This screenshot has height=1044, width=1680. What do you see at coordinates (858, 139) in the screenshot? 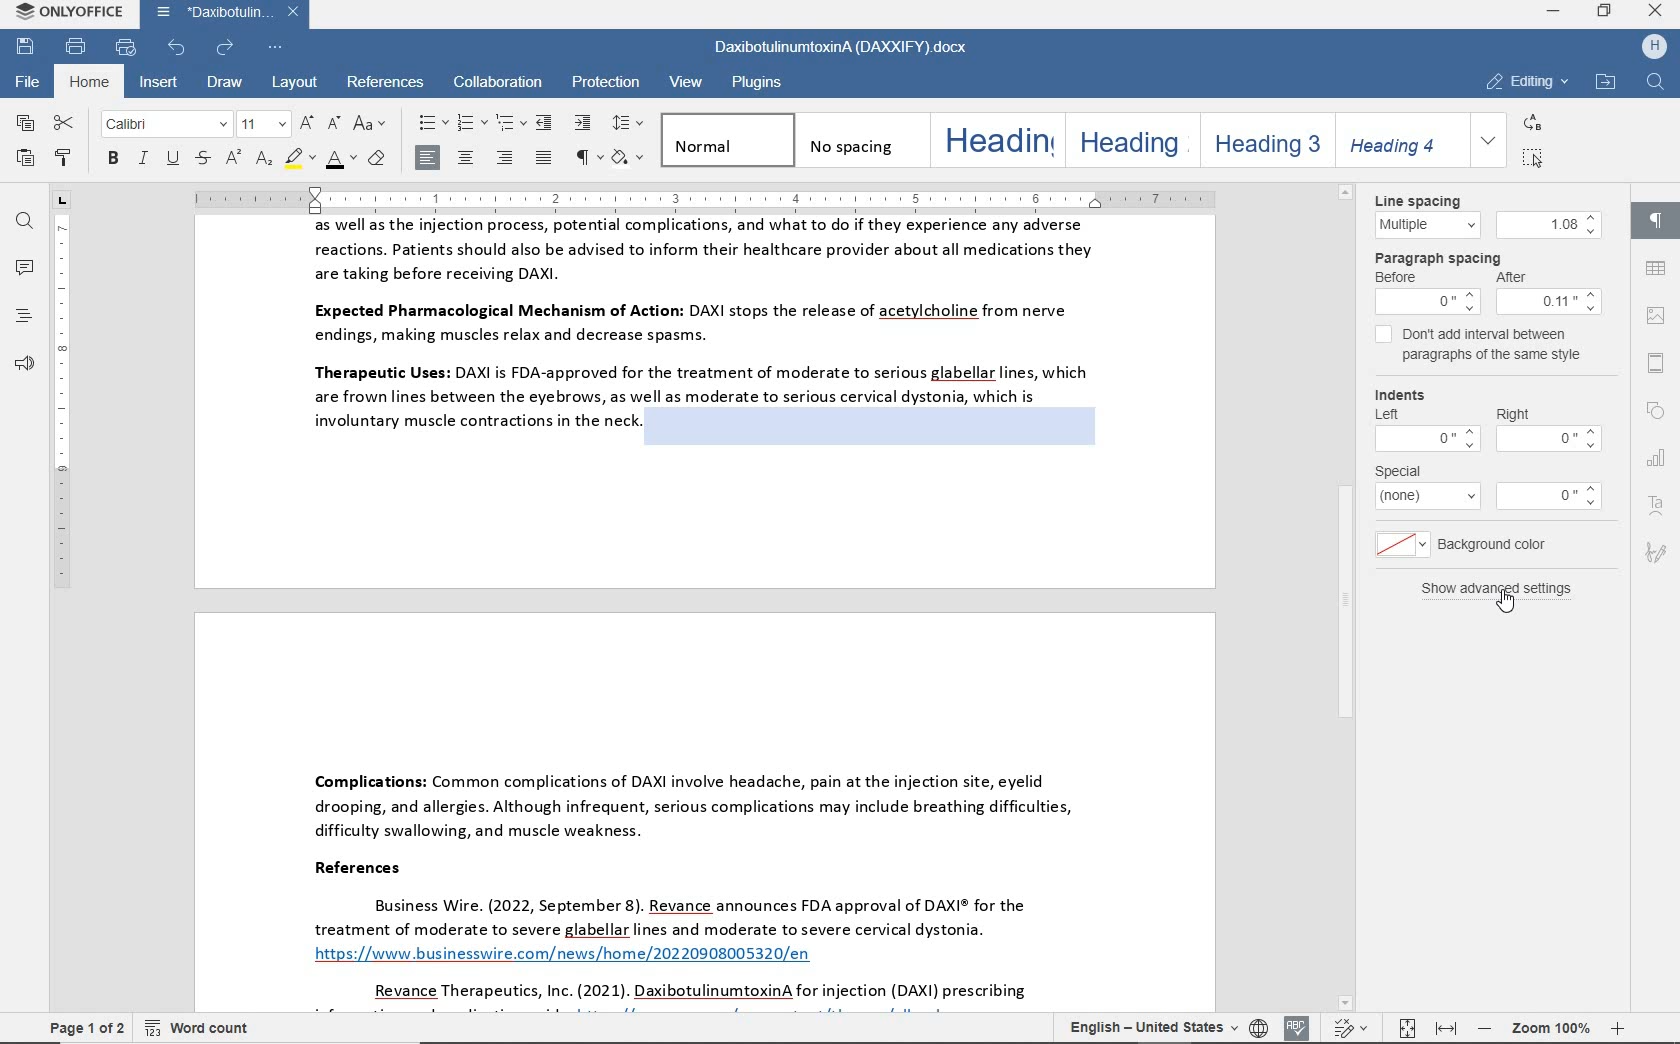
I see `no spacing` at bounding box center [858, 139].